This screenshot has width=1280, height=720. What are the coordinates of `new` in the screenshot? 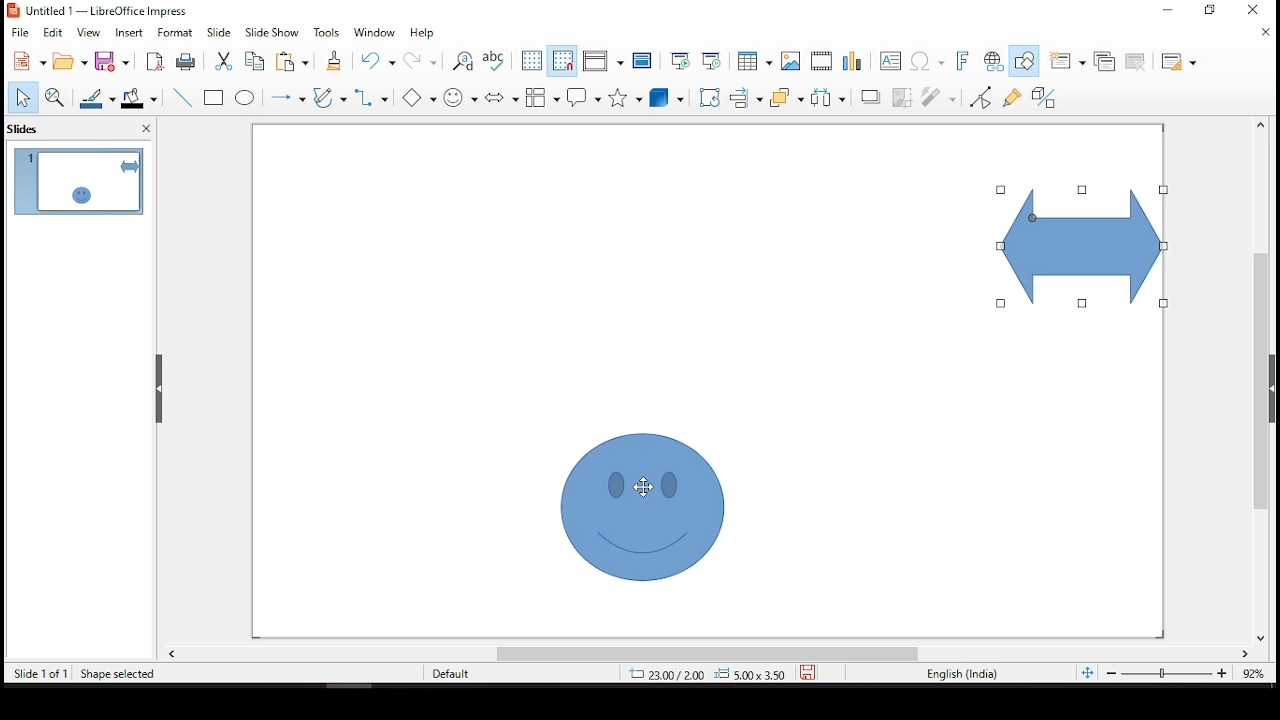 It's located at (25, 61).